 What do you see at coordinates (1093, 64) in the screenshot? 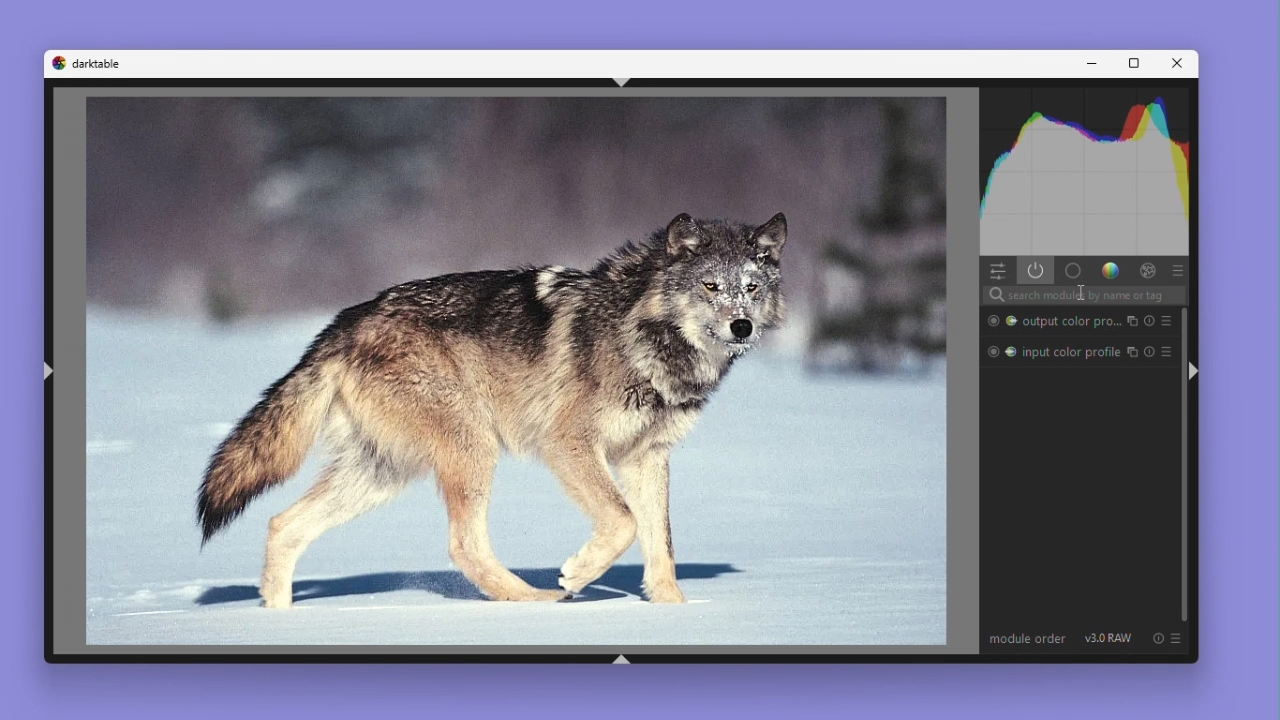
I see `Minimize` at bounding box center [1093, 64].